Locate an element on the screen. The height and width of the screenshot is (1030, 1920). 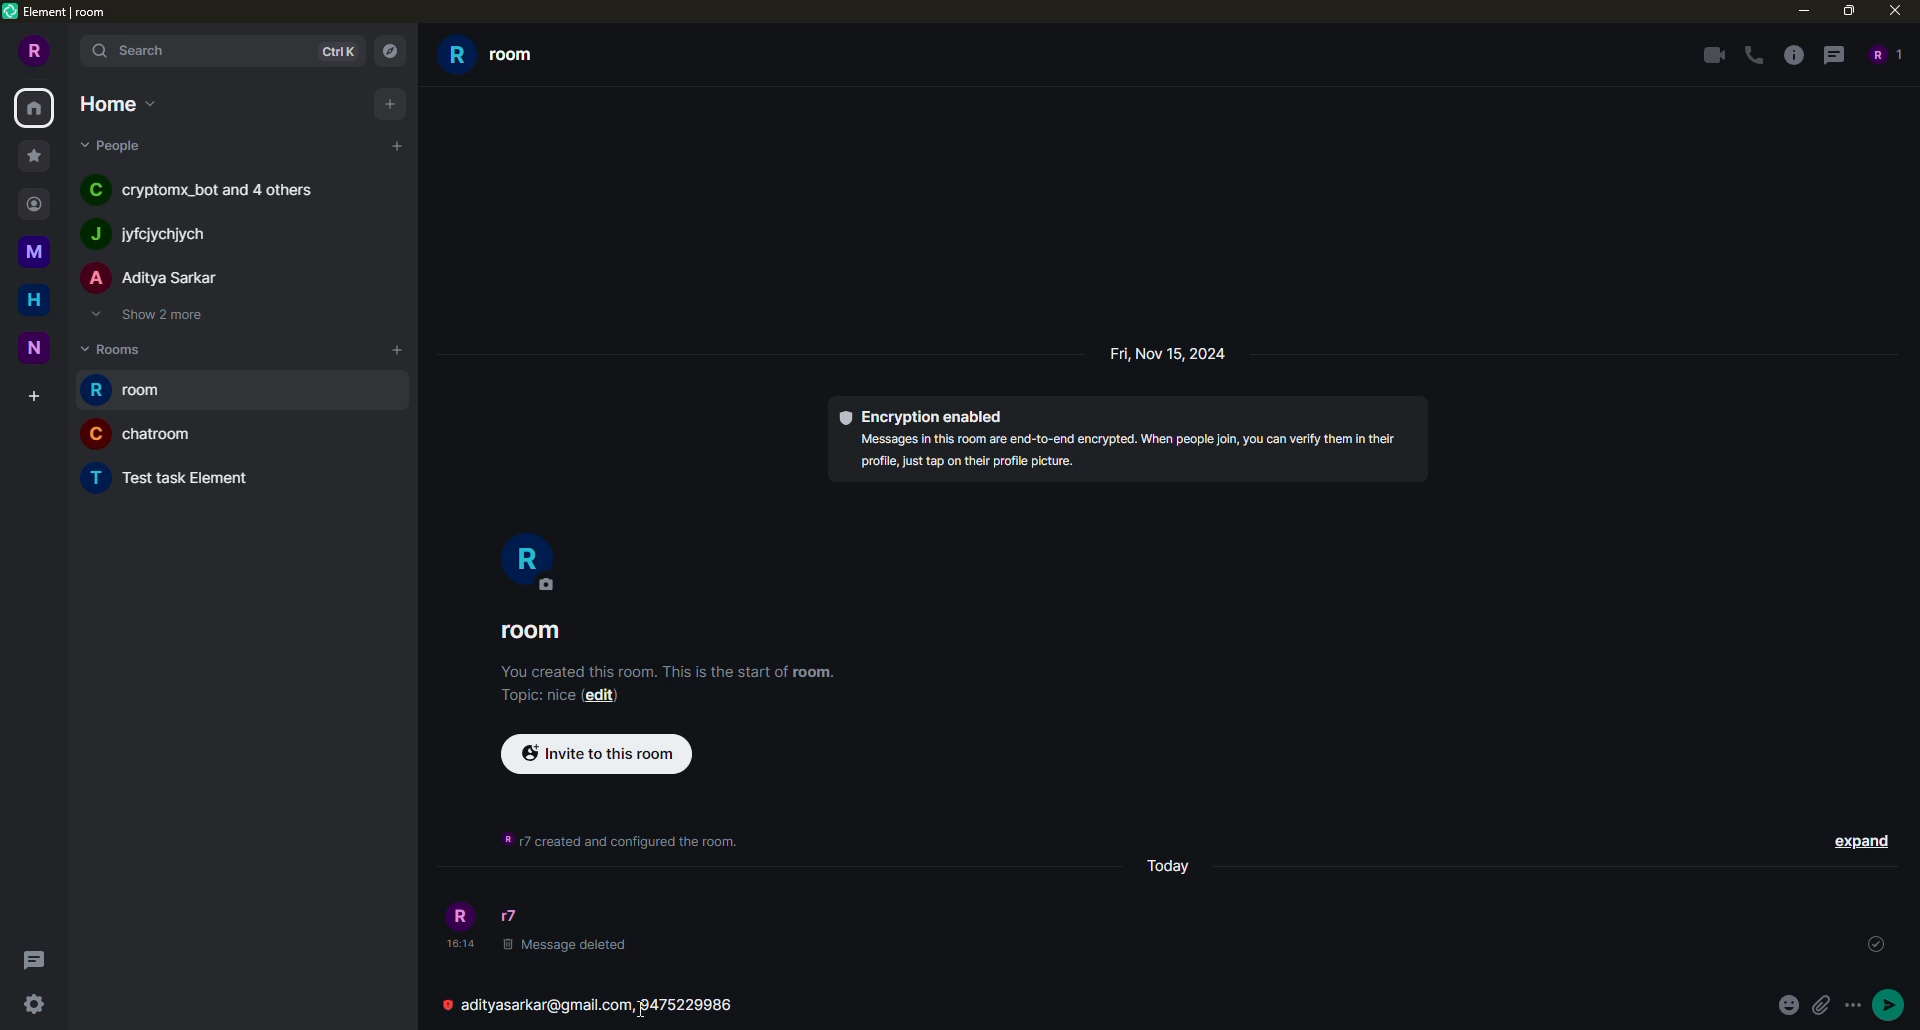
video call is located at coordinates (1706, 53).